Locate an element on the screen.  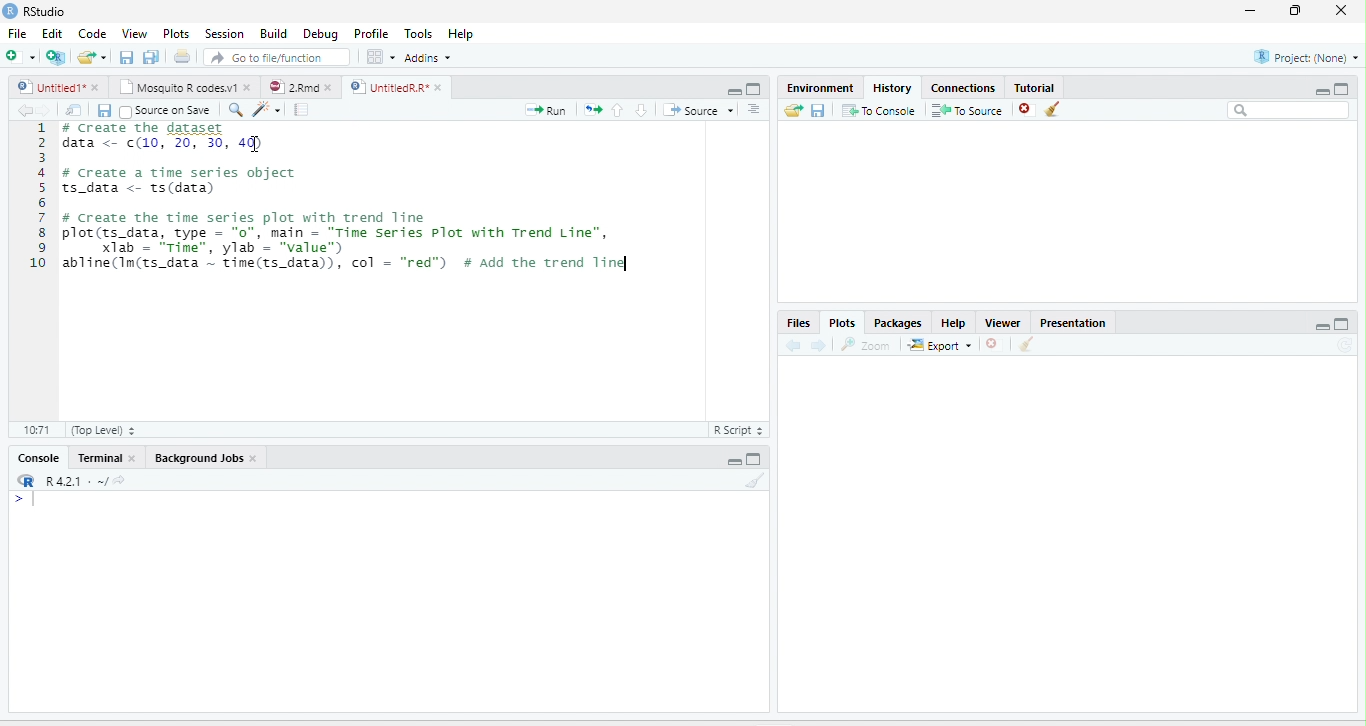
# Create the dataset

data <- c(10, 20, 30, 4)

# Create a time series object

ts_data <- ts(data)

# Create the time series plot with trend line

plot(ts_data, type = "0", main = "Time Series Plot with Trend Line",
x1ab = “Time”, ylab = “value")

abline(Im(ts_data ~ time(ts_data)), col = “red”) # Add the trend line] is located at coordinates (355, 199).